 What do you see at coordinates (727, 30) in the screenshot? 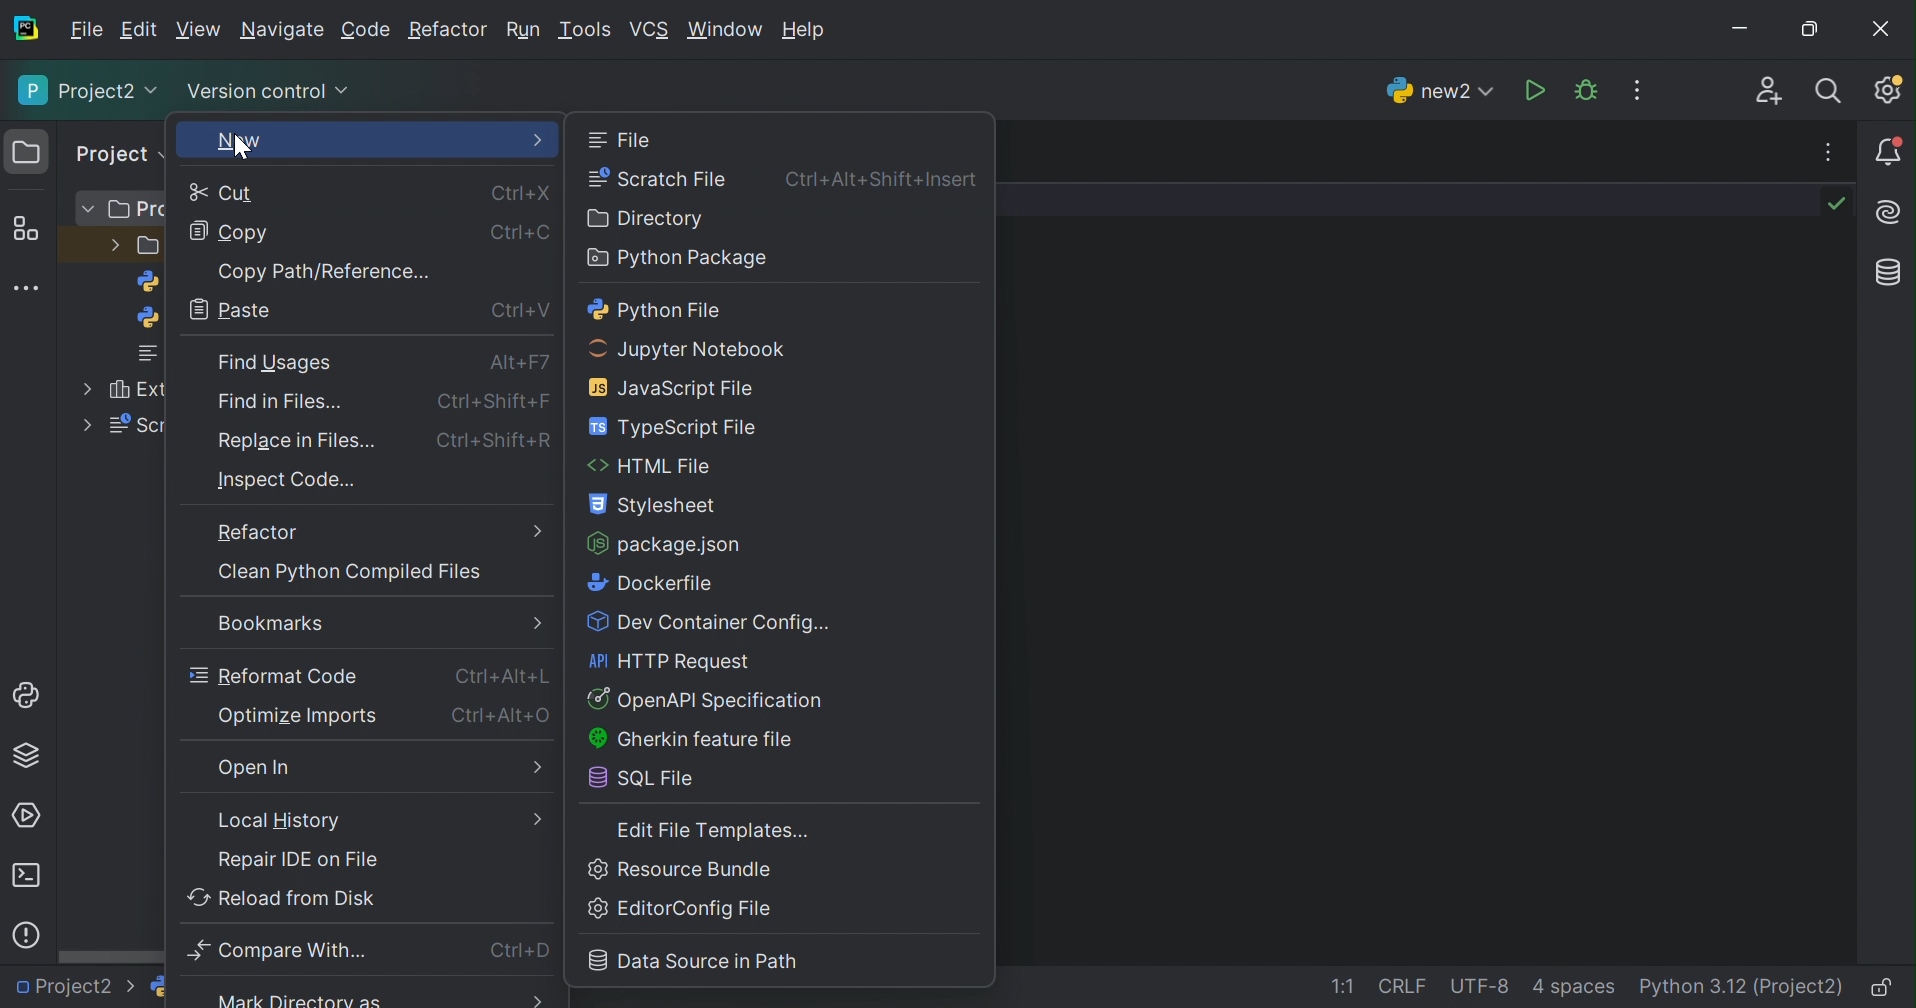
I see `Windows` at bounding box center [727, 30].